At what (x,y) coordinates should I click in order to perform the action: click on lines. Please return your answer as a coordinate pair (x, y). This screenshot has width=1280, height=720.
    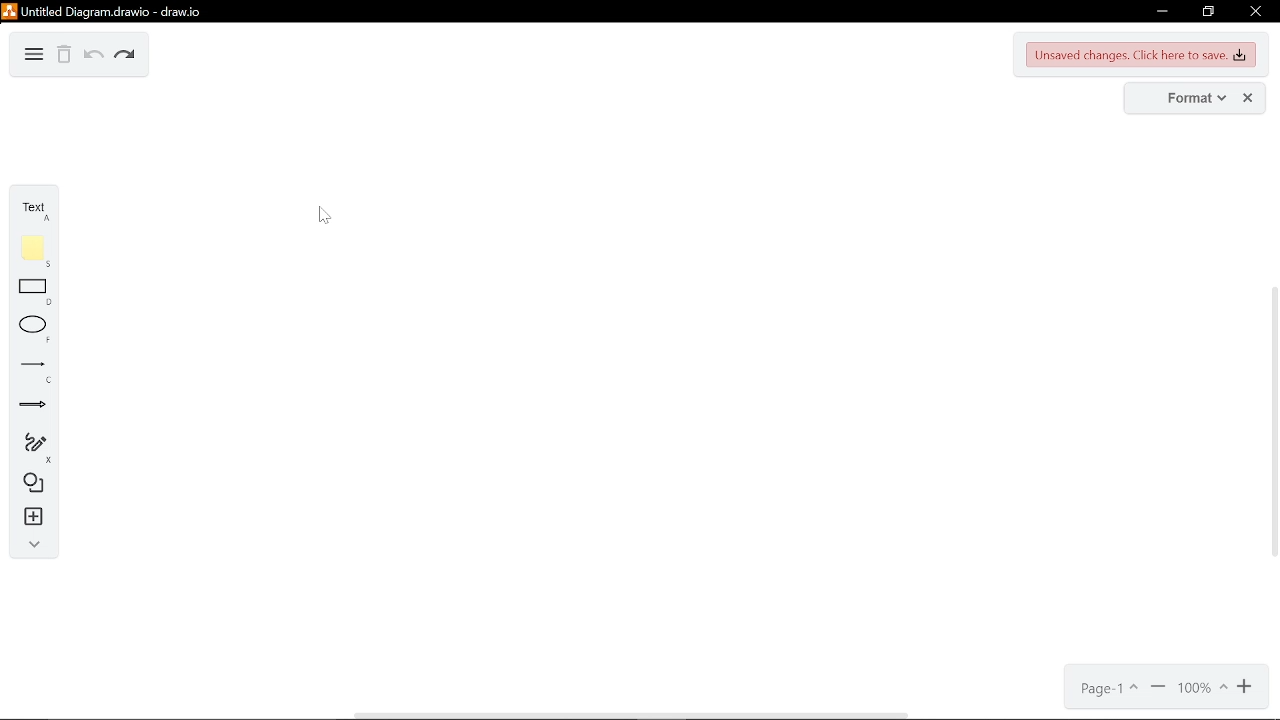
    Looking at the image, I should click on (33, 371).